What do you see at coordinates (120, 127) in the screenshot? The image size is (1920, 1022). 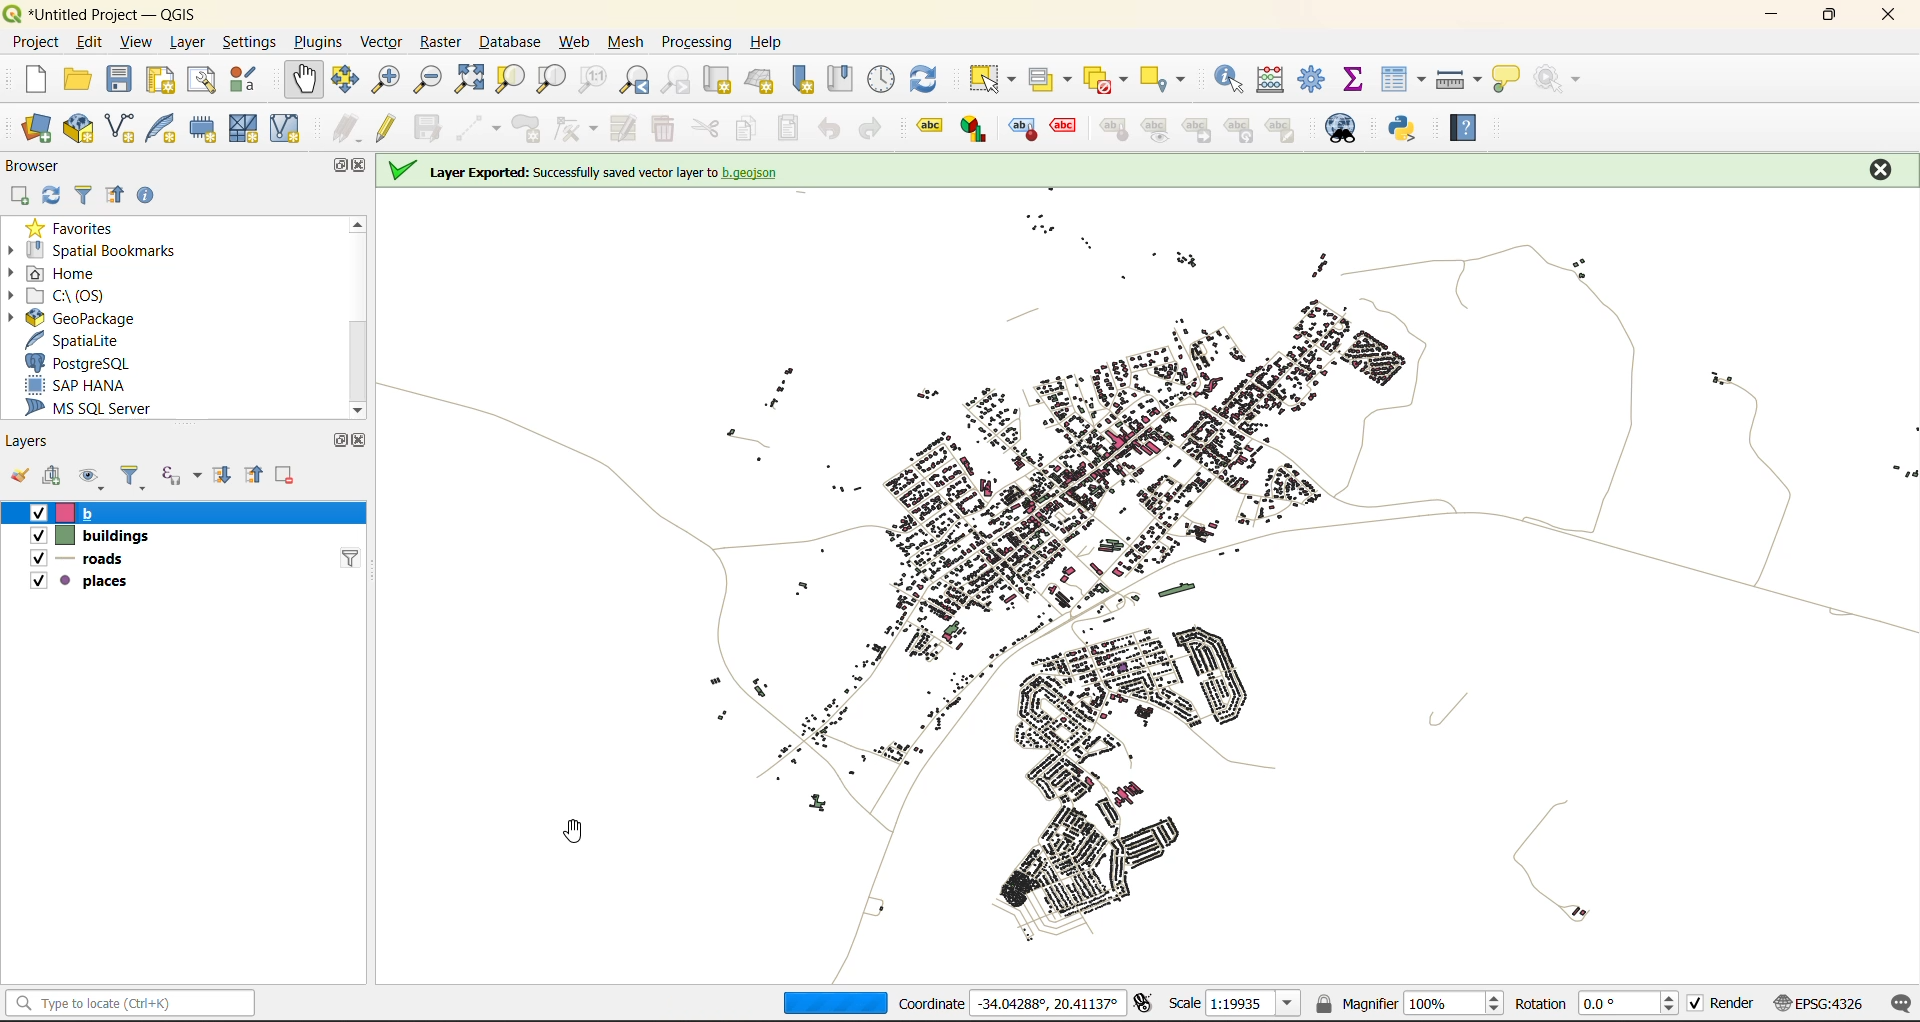 I see `new shapefile` at bounding box center [120, 127].